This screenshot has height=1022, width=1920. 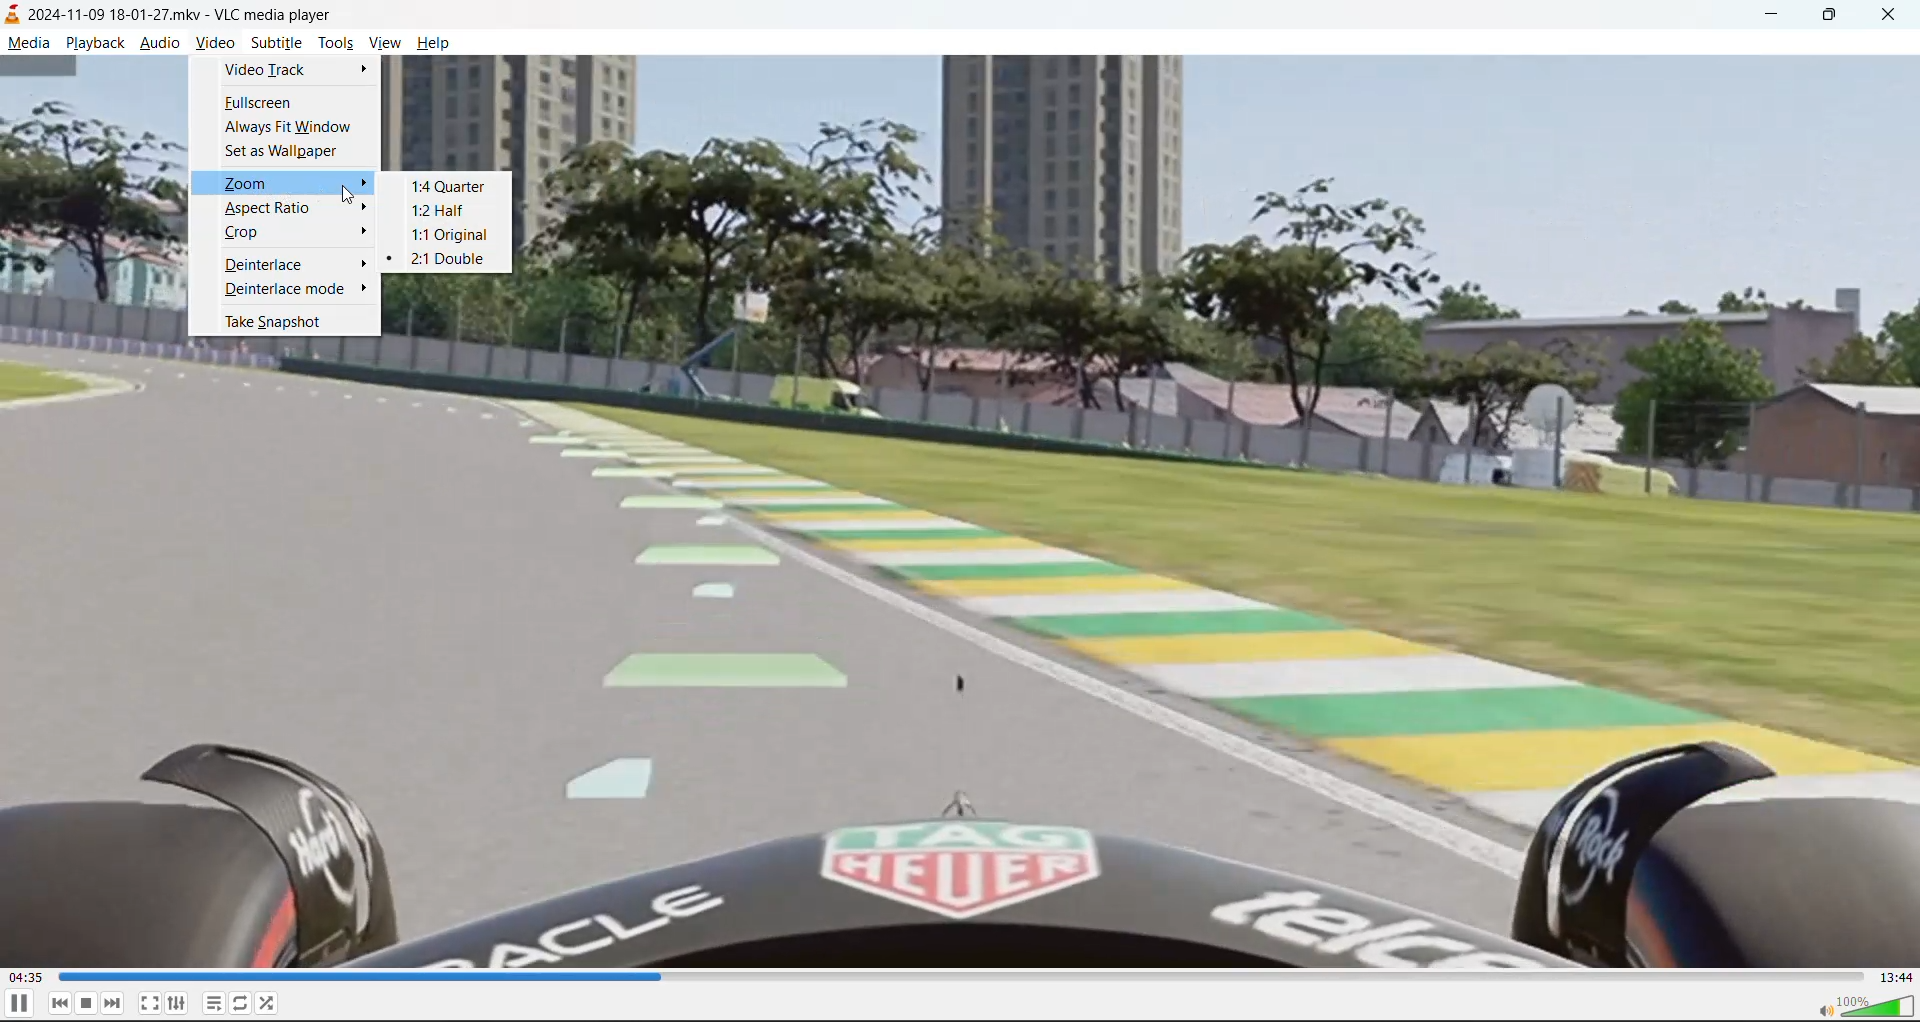 I want to click on 1:2 half, so click(x=442, y=214).